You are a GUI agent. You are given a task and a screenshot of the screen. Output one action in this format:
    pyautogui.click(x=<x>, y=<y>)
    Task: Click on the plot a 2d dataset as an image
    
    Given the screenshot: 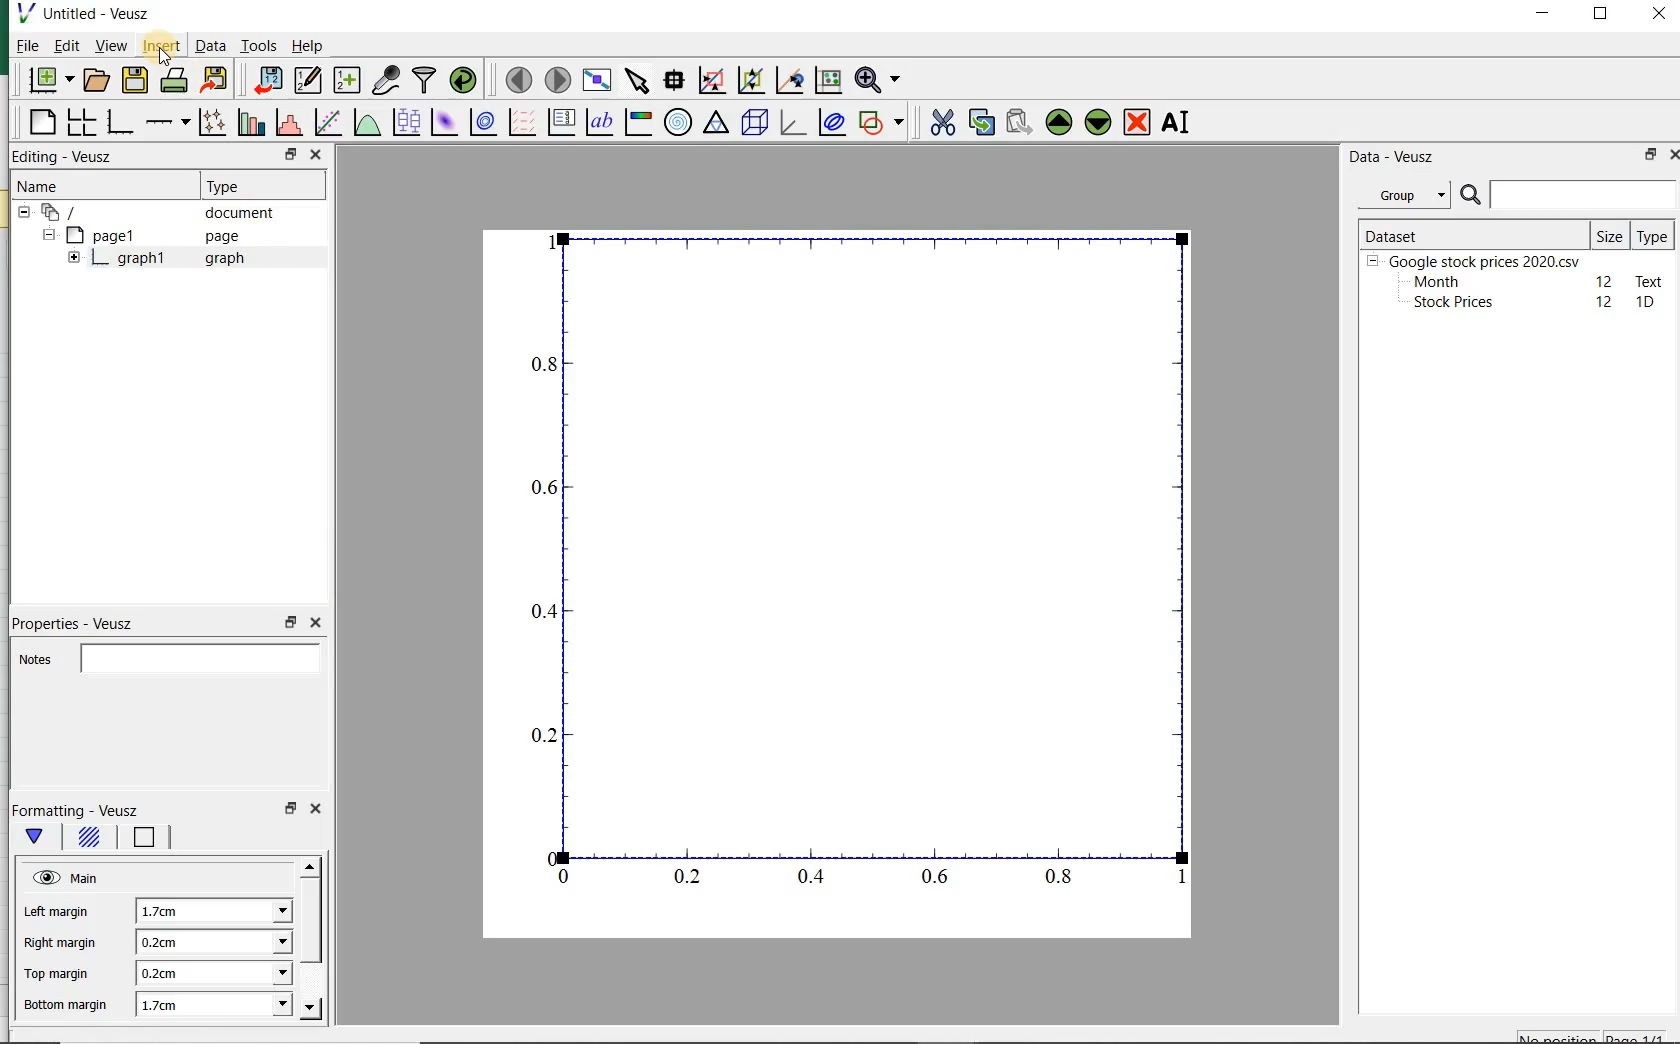 What is the action you would take?
    pyautogui.click(x=442, y=122)
    